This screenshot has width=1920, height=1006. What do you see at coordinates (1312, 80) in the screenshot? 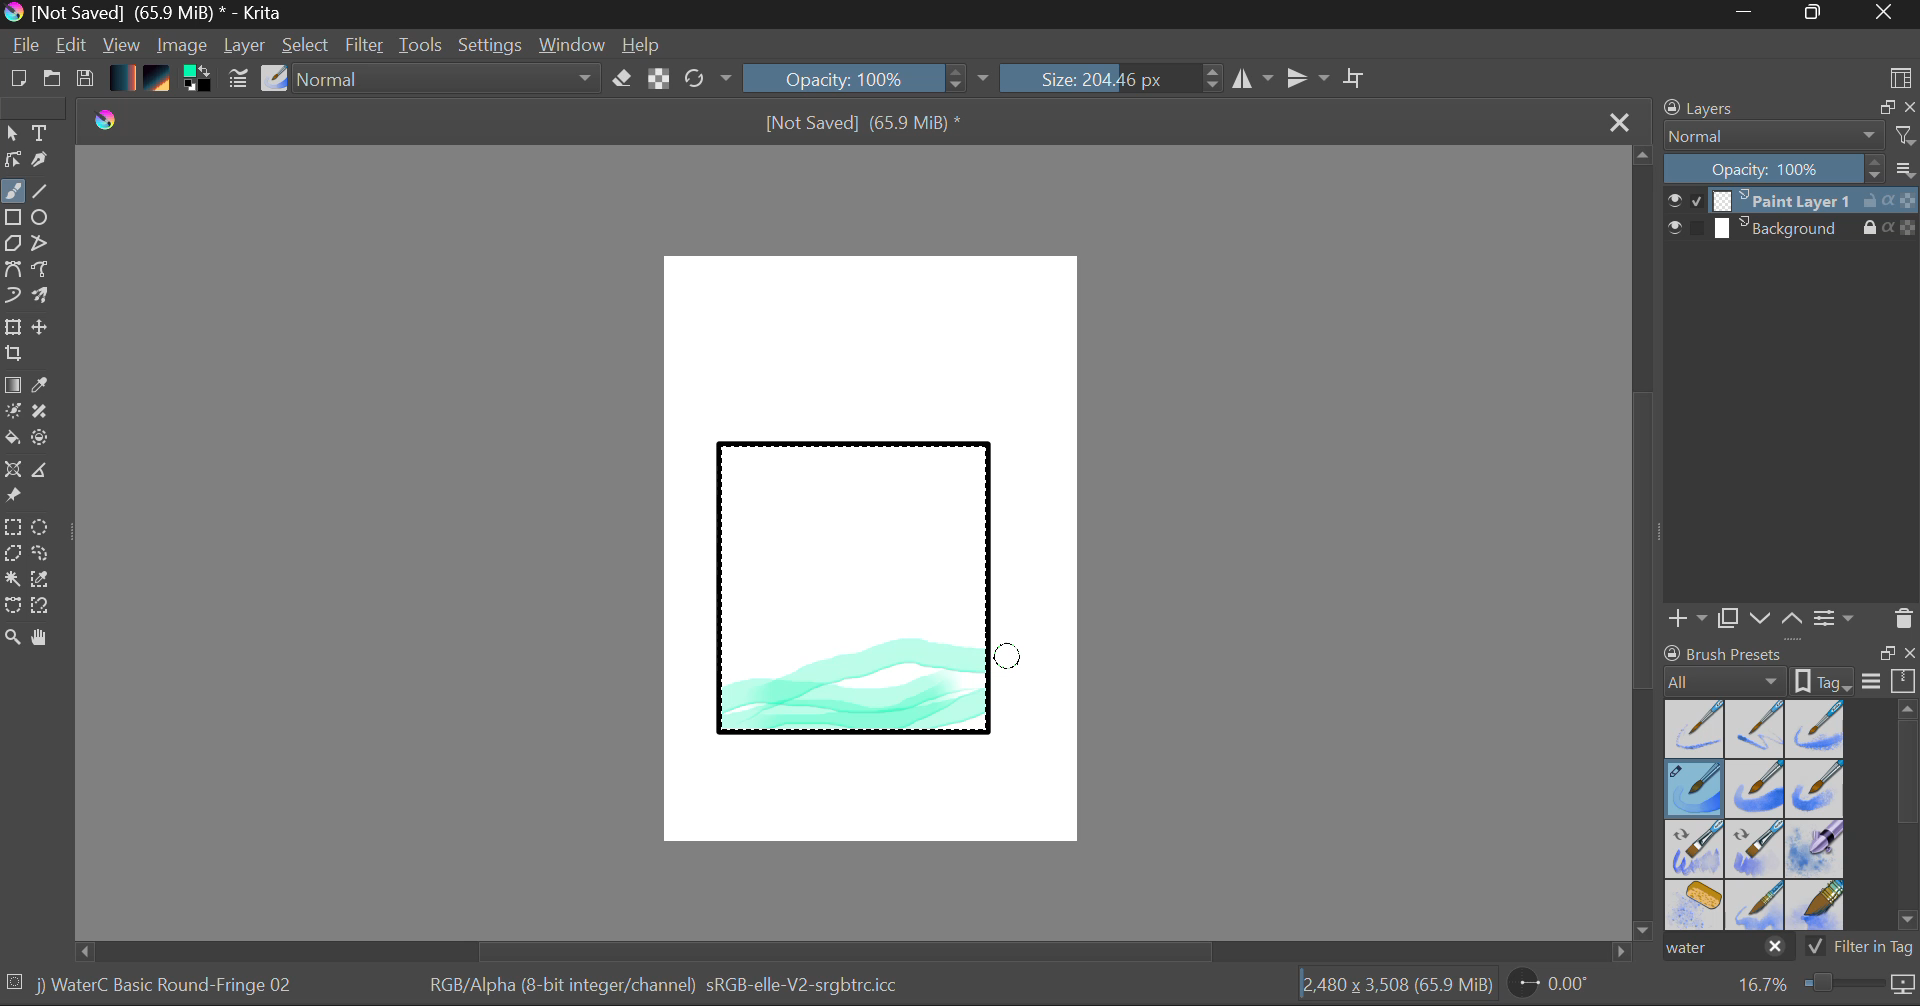
I see `Horizontal Mirror Flip` at bounding box center [1312, 80].